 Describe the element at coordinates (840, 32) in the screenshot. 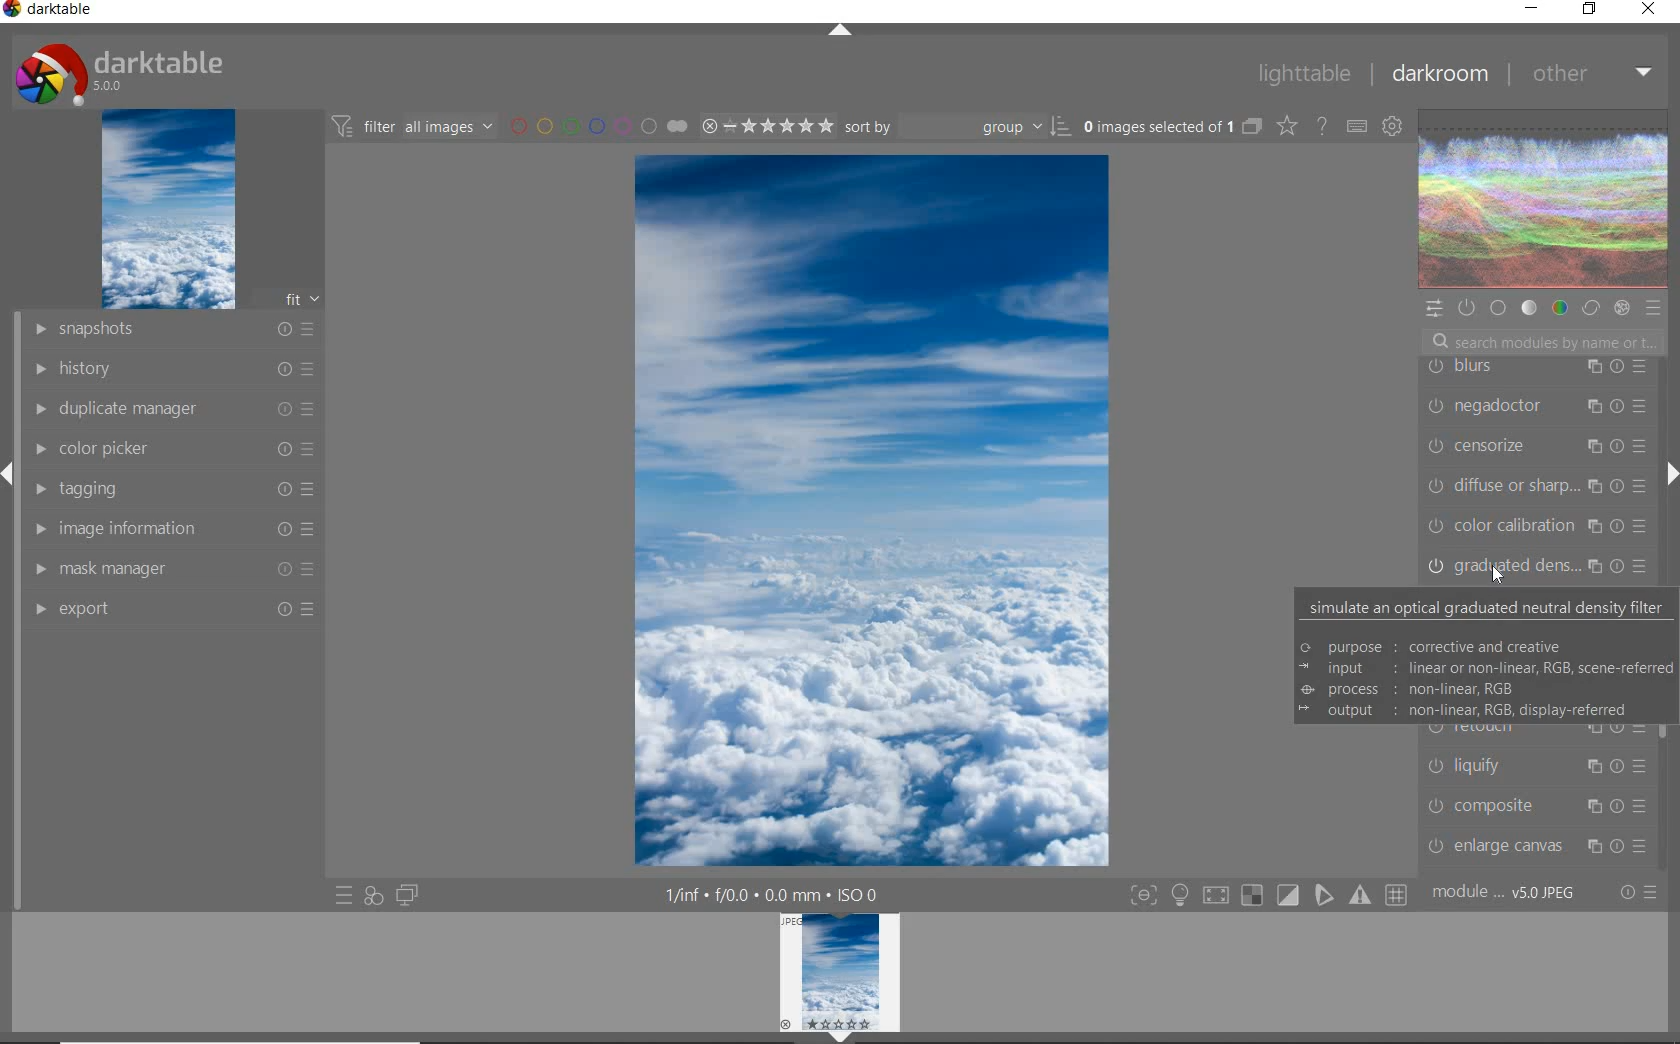

I see `Up` at that location.